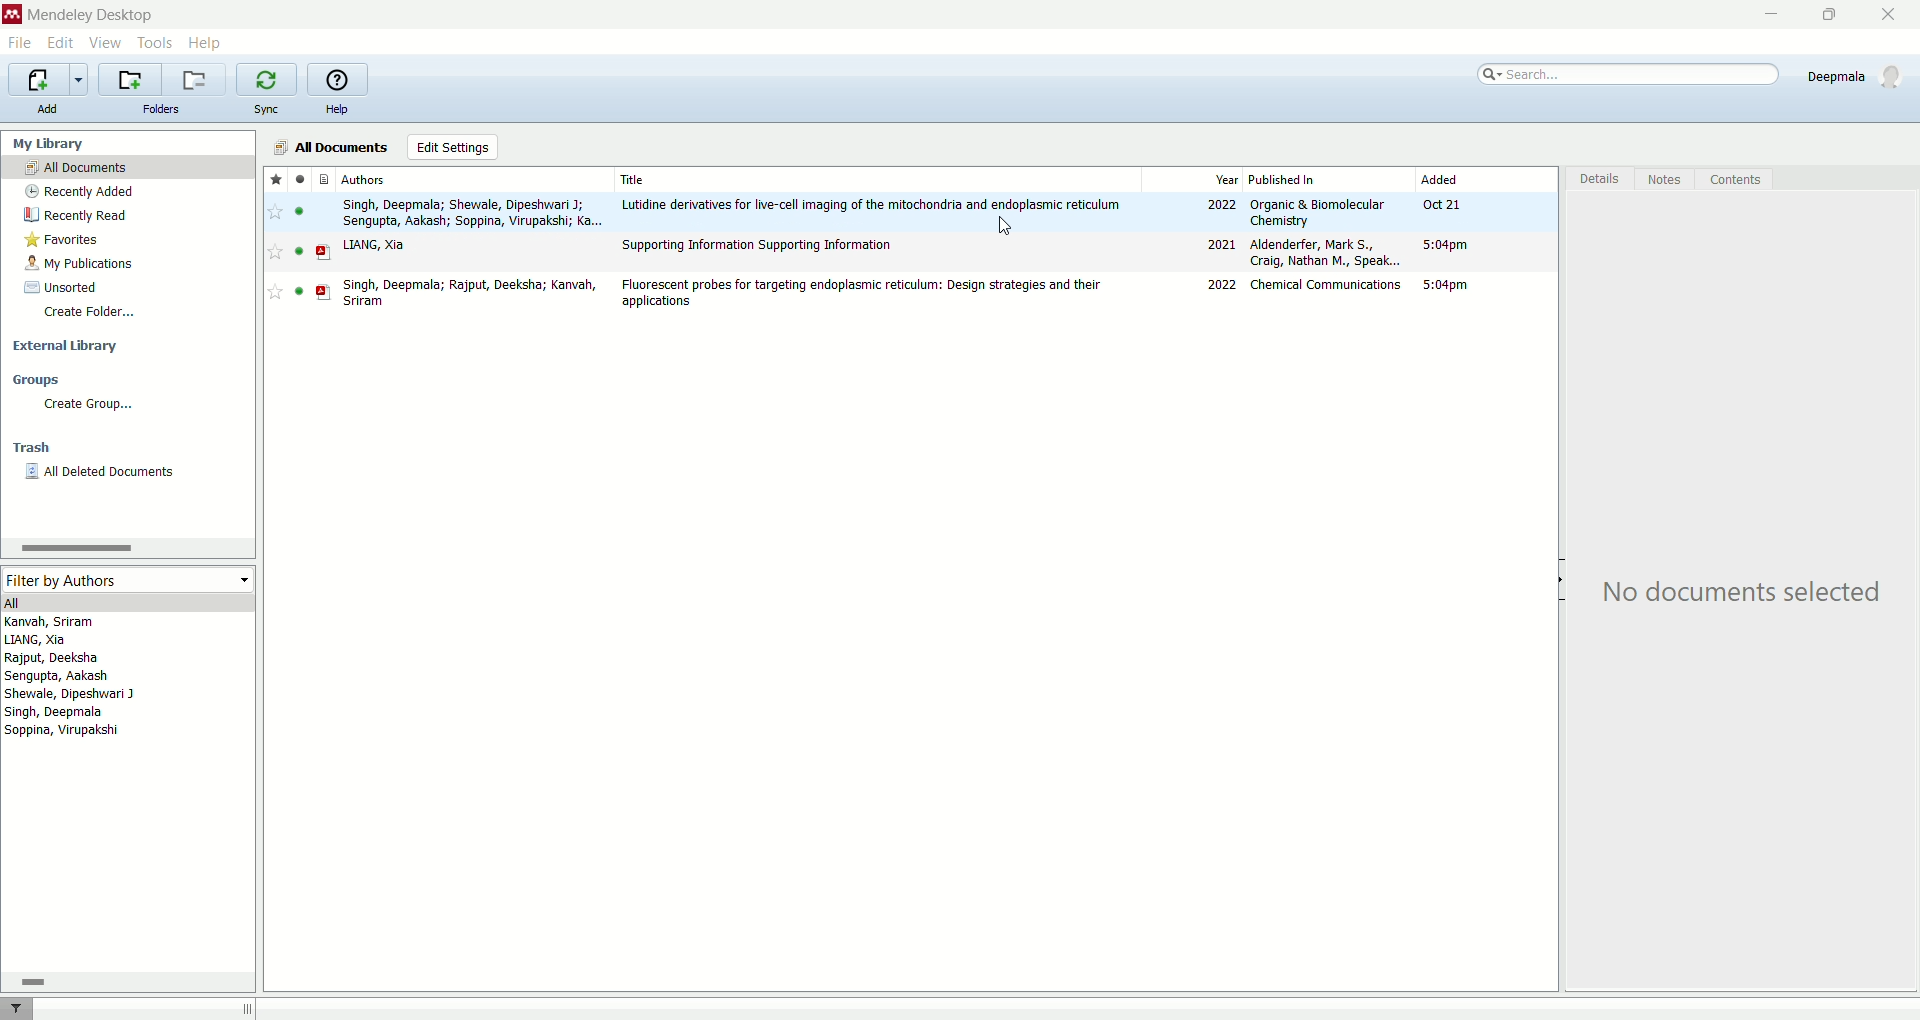 This screenshot has height=1020, width=1920. Describe the element at coordinates (324, 253) in the screenshot. I see `PDF` at that location.